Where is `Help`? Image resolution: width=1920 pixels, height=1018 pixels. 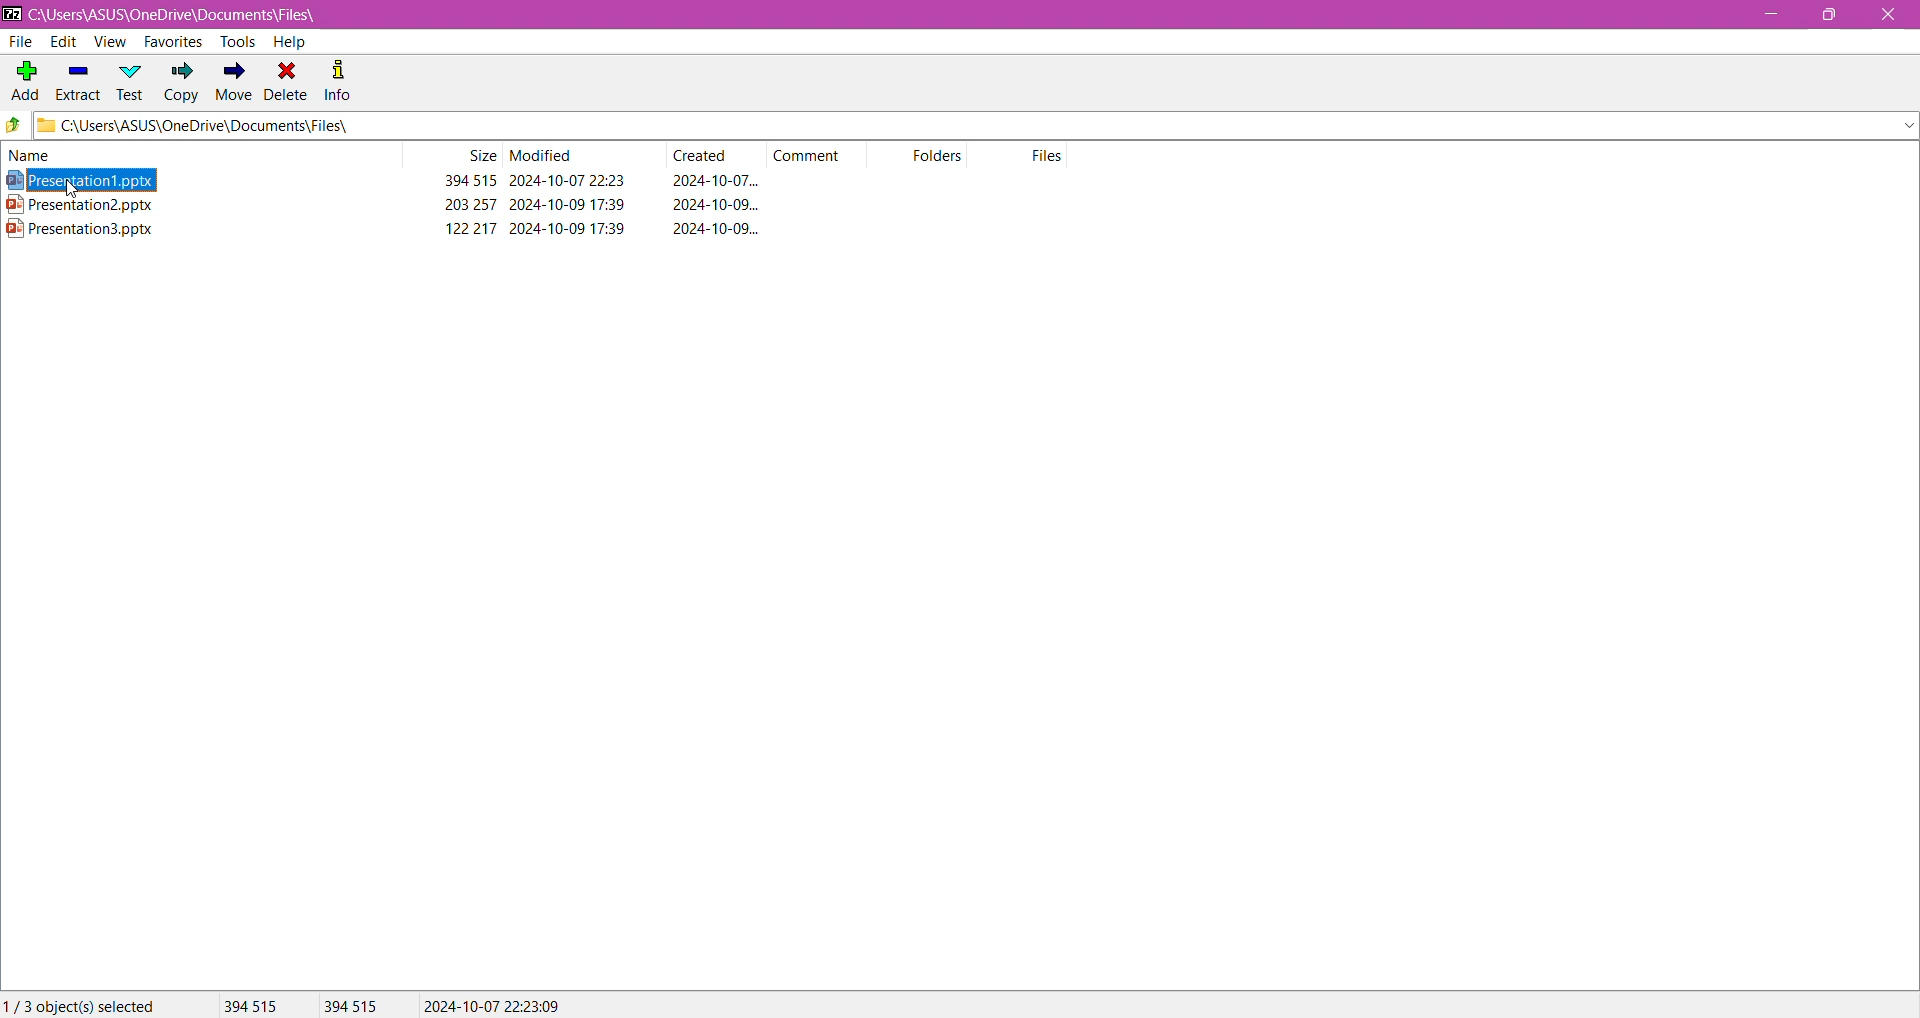
Help is located at coordinates (289, 42).